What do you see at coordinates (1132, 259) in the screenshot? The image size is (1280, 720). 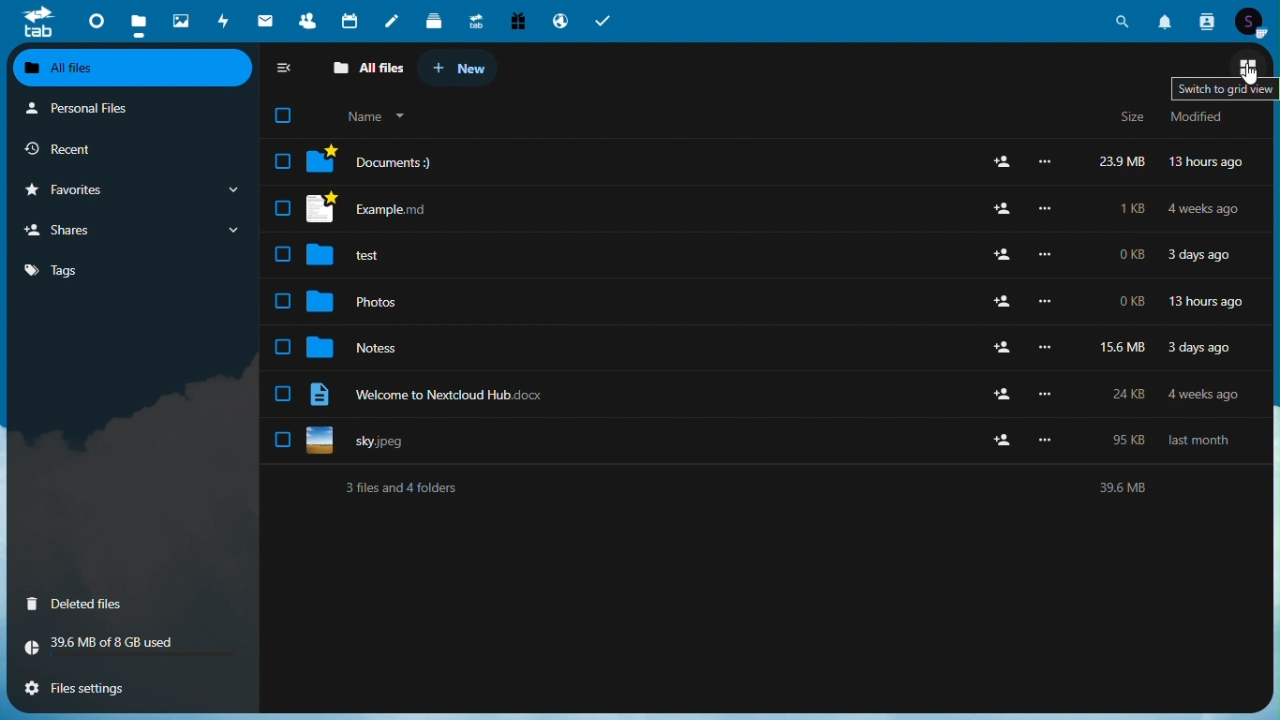 I see `0kb` at bounding box center [1132, 259].